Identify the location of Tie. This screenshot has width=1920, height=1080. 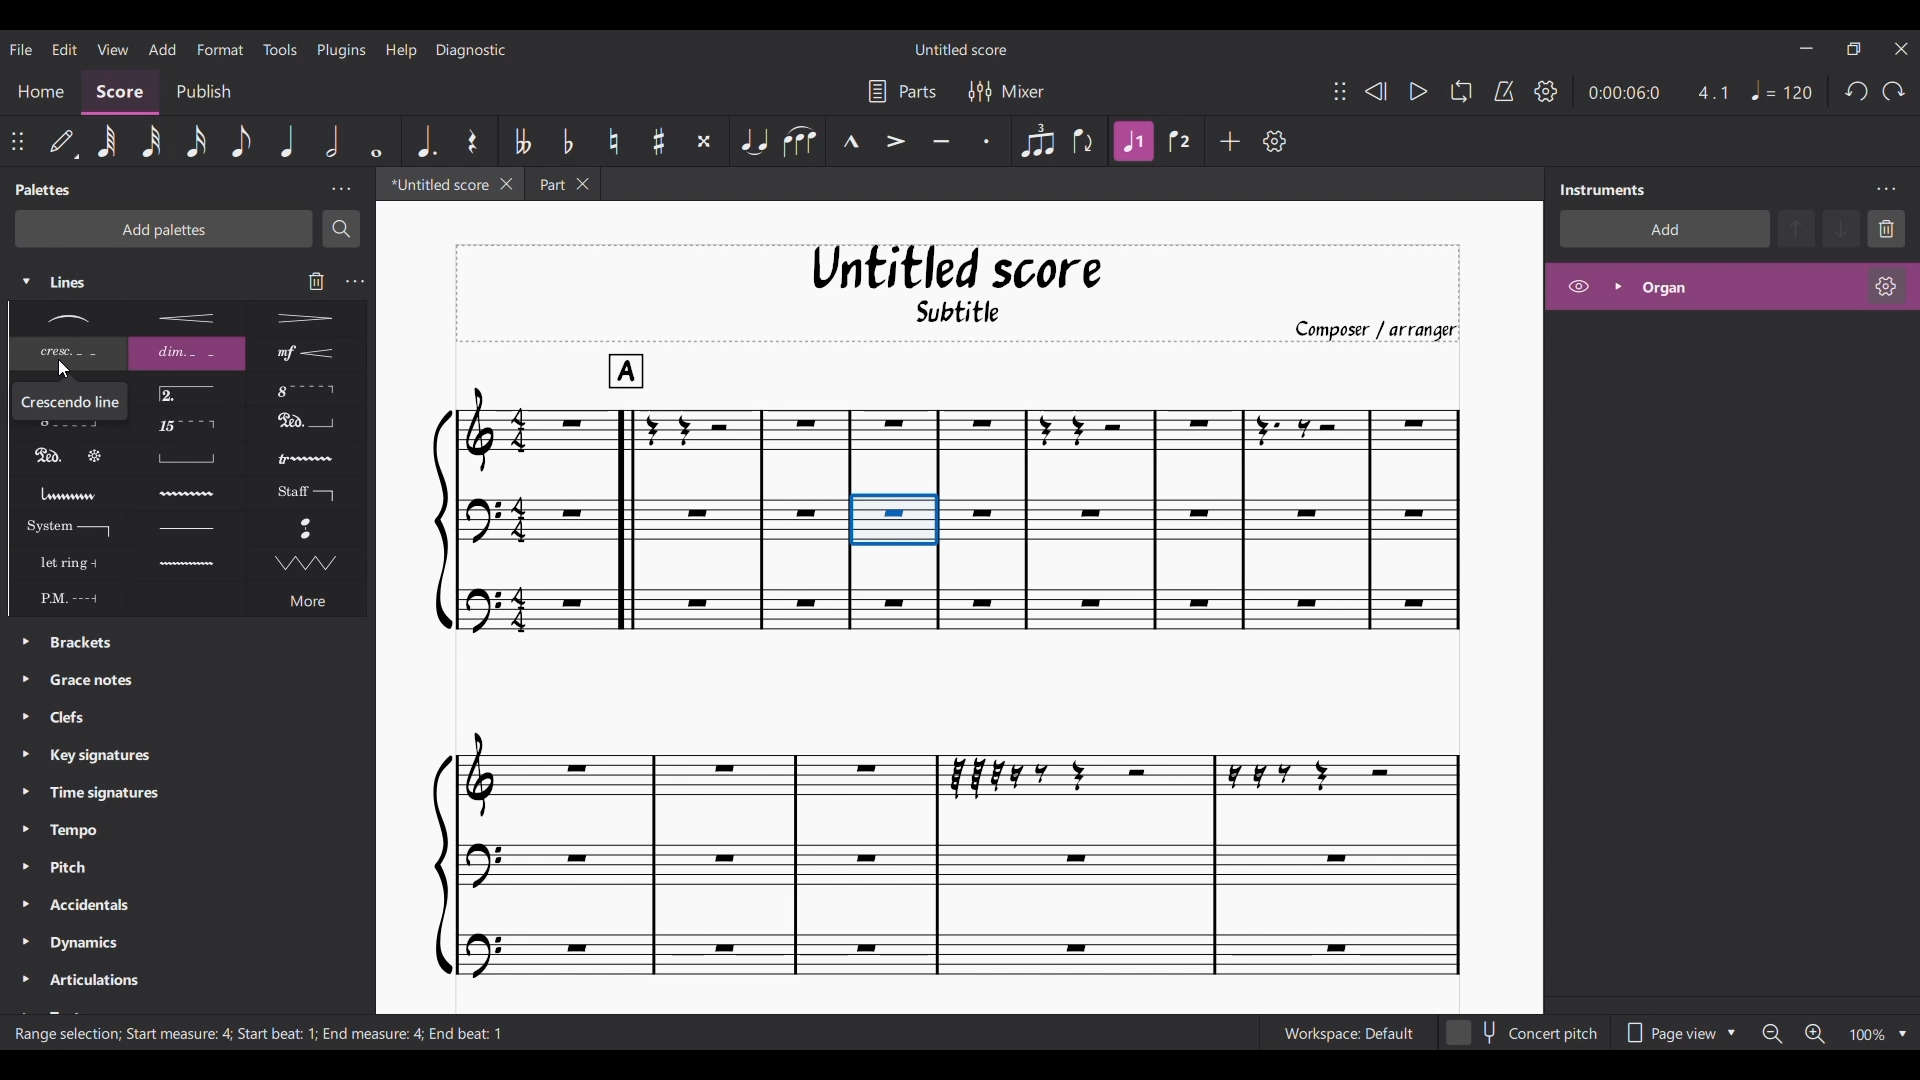
(754, 142).